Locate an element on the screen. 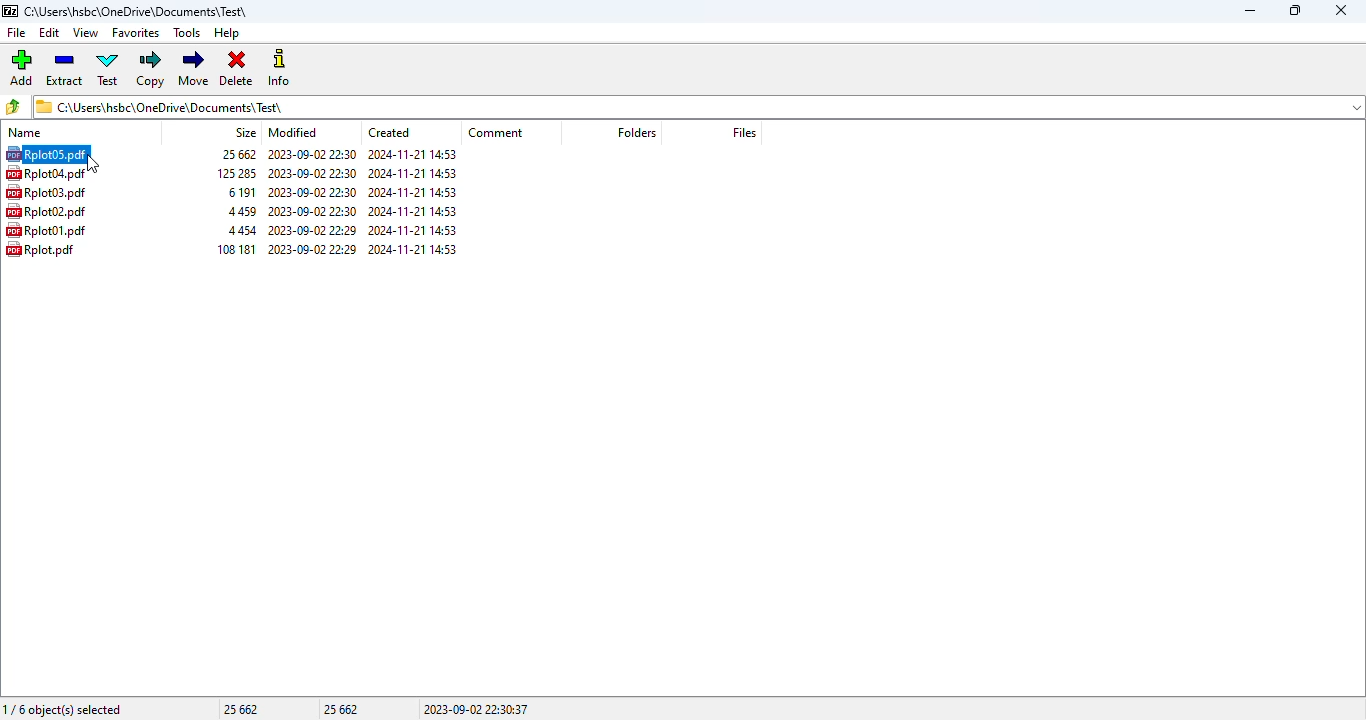 The width and height of the screenshot is (1366, 720). Hotkey (CTRL+A) on selected file is located at coordinates (48, 154).